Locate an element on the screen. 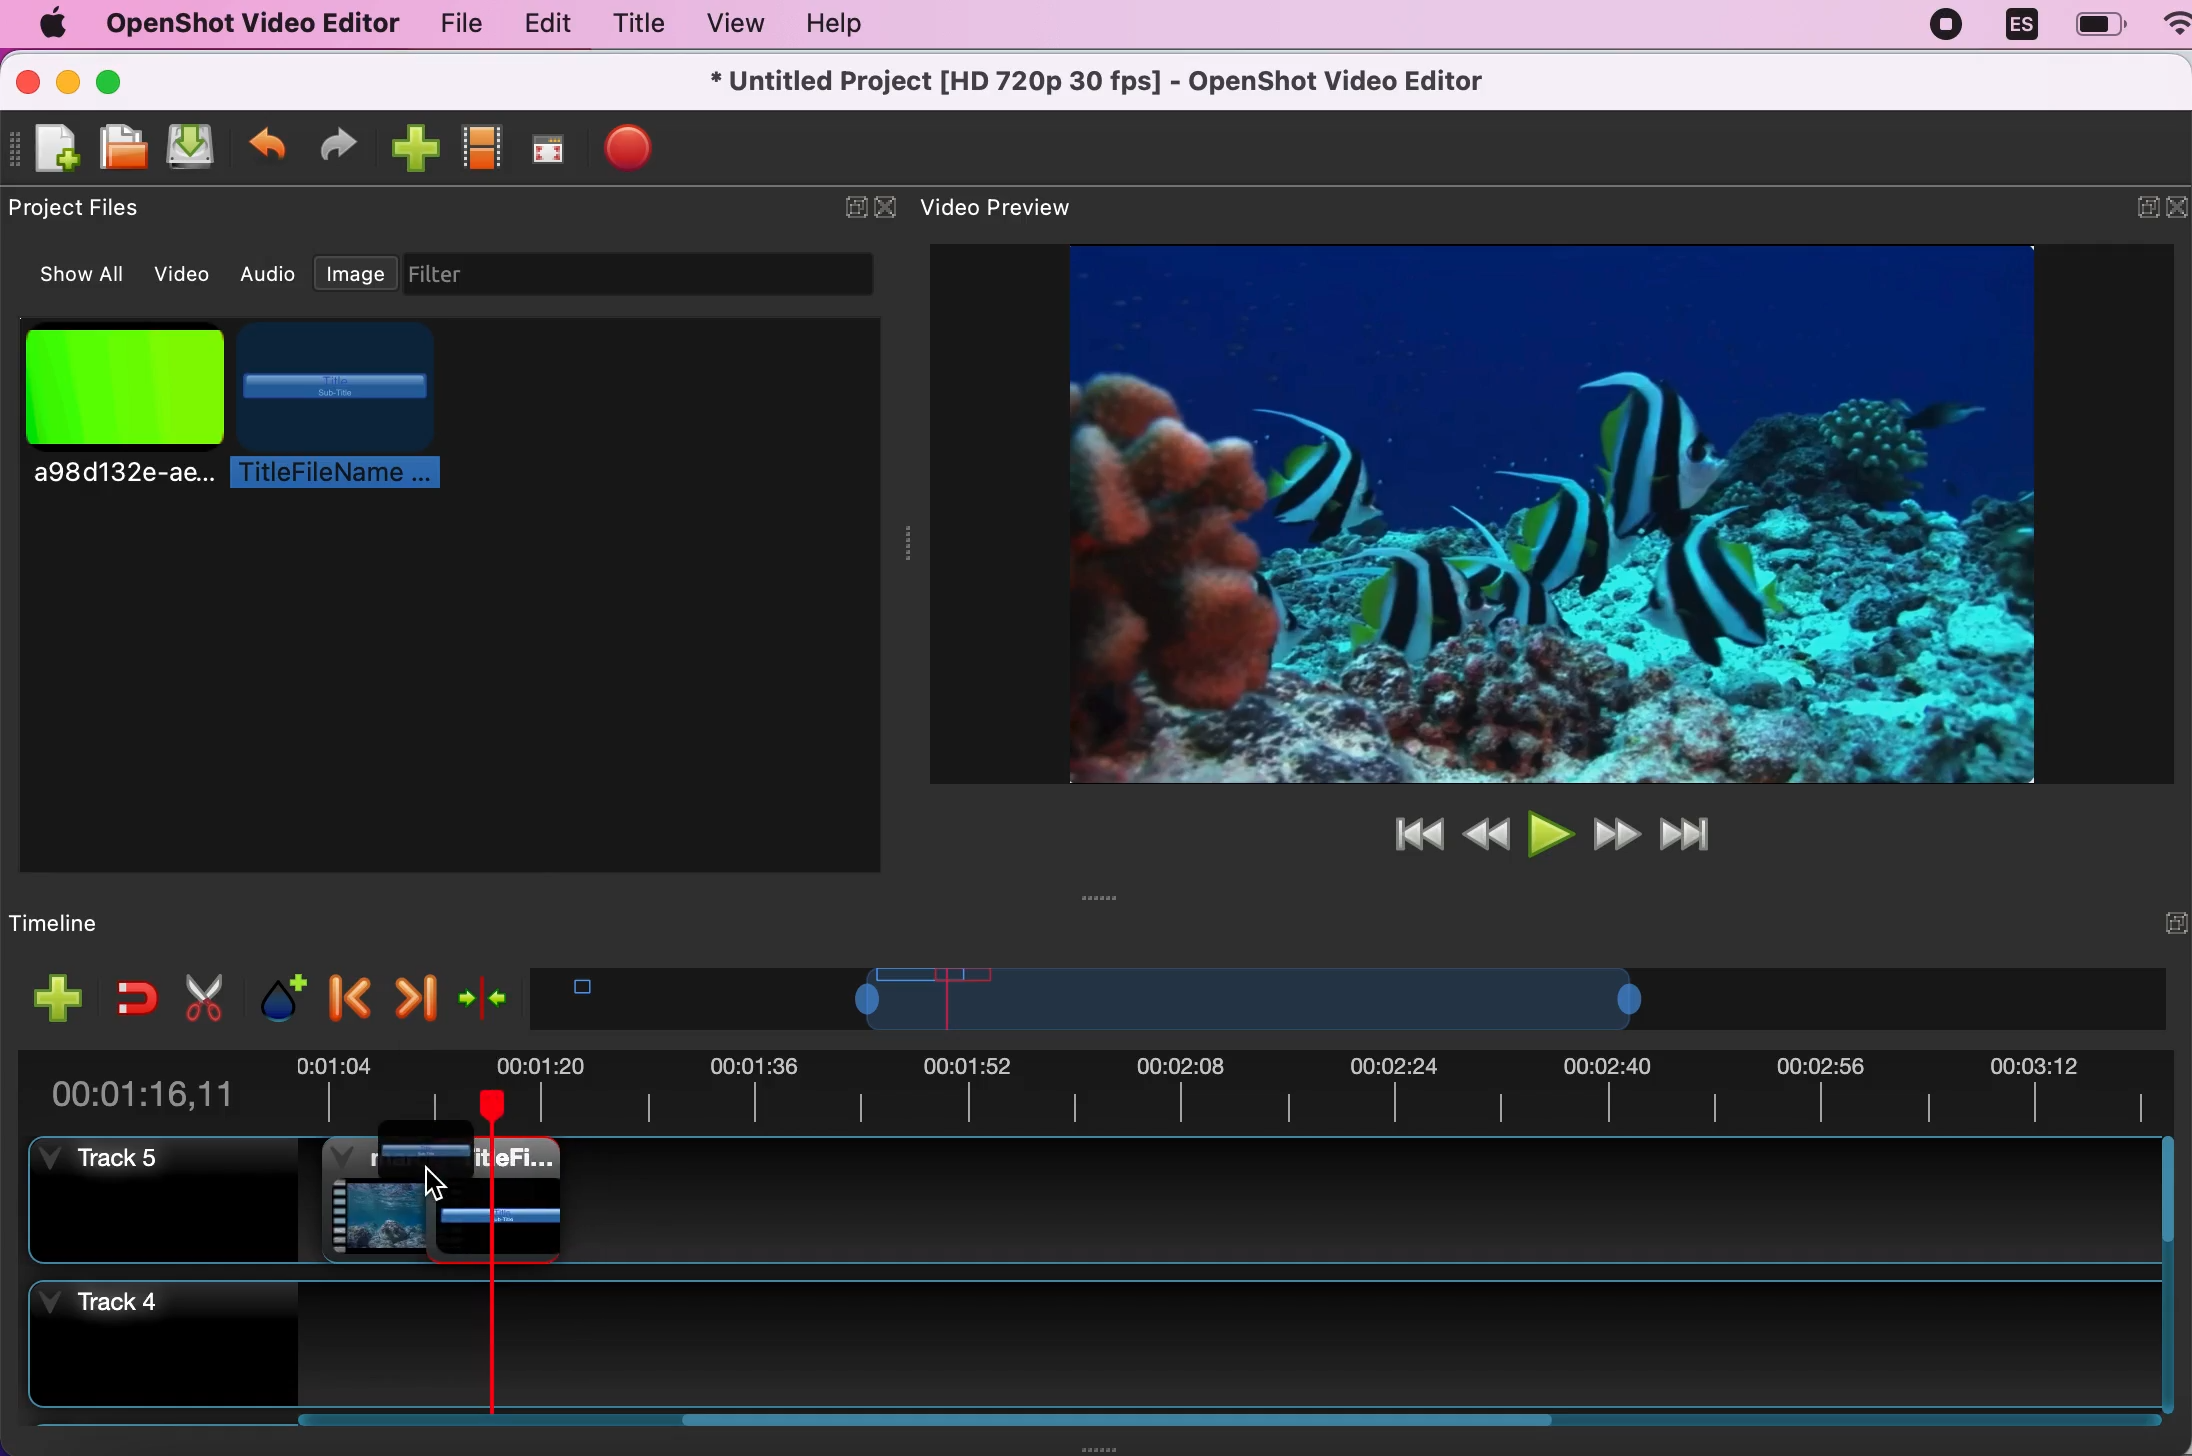 The image size is (2192, 1456). close is located at coordinates (886, 208).